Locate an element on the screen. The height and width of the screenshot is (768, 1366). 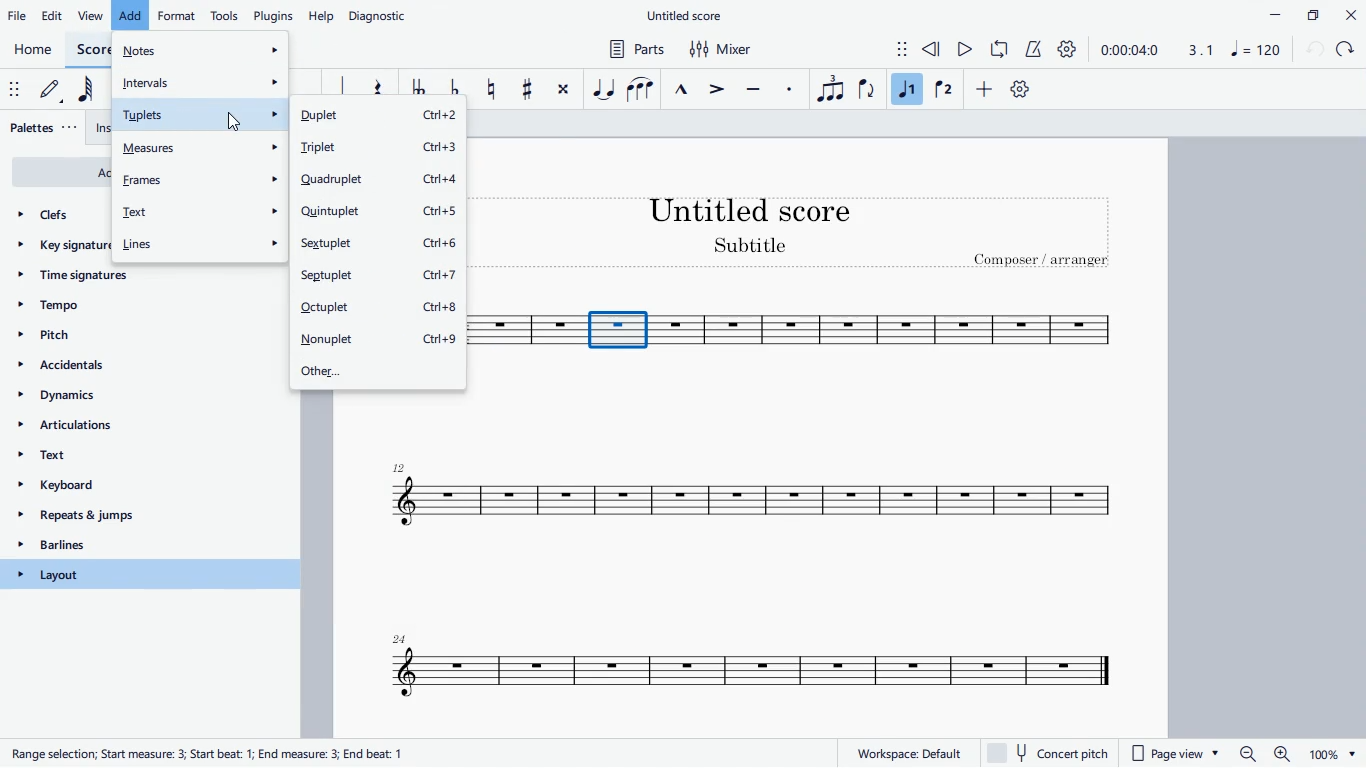
cursor is located at coordinates (235, 121).